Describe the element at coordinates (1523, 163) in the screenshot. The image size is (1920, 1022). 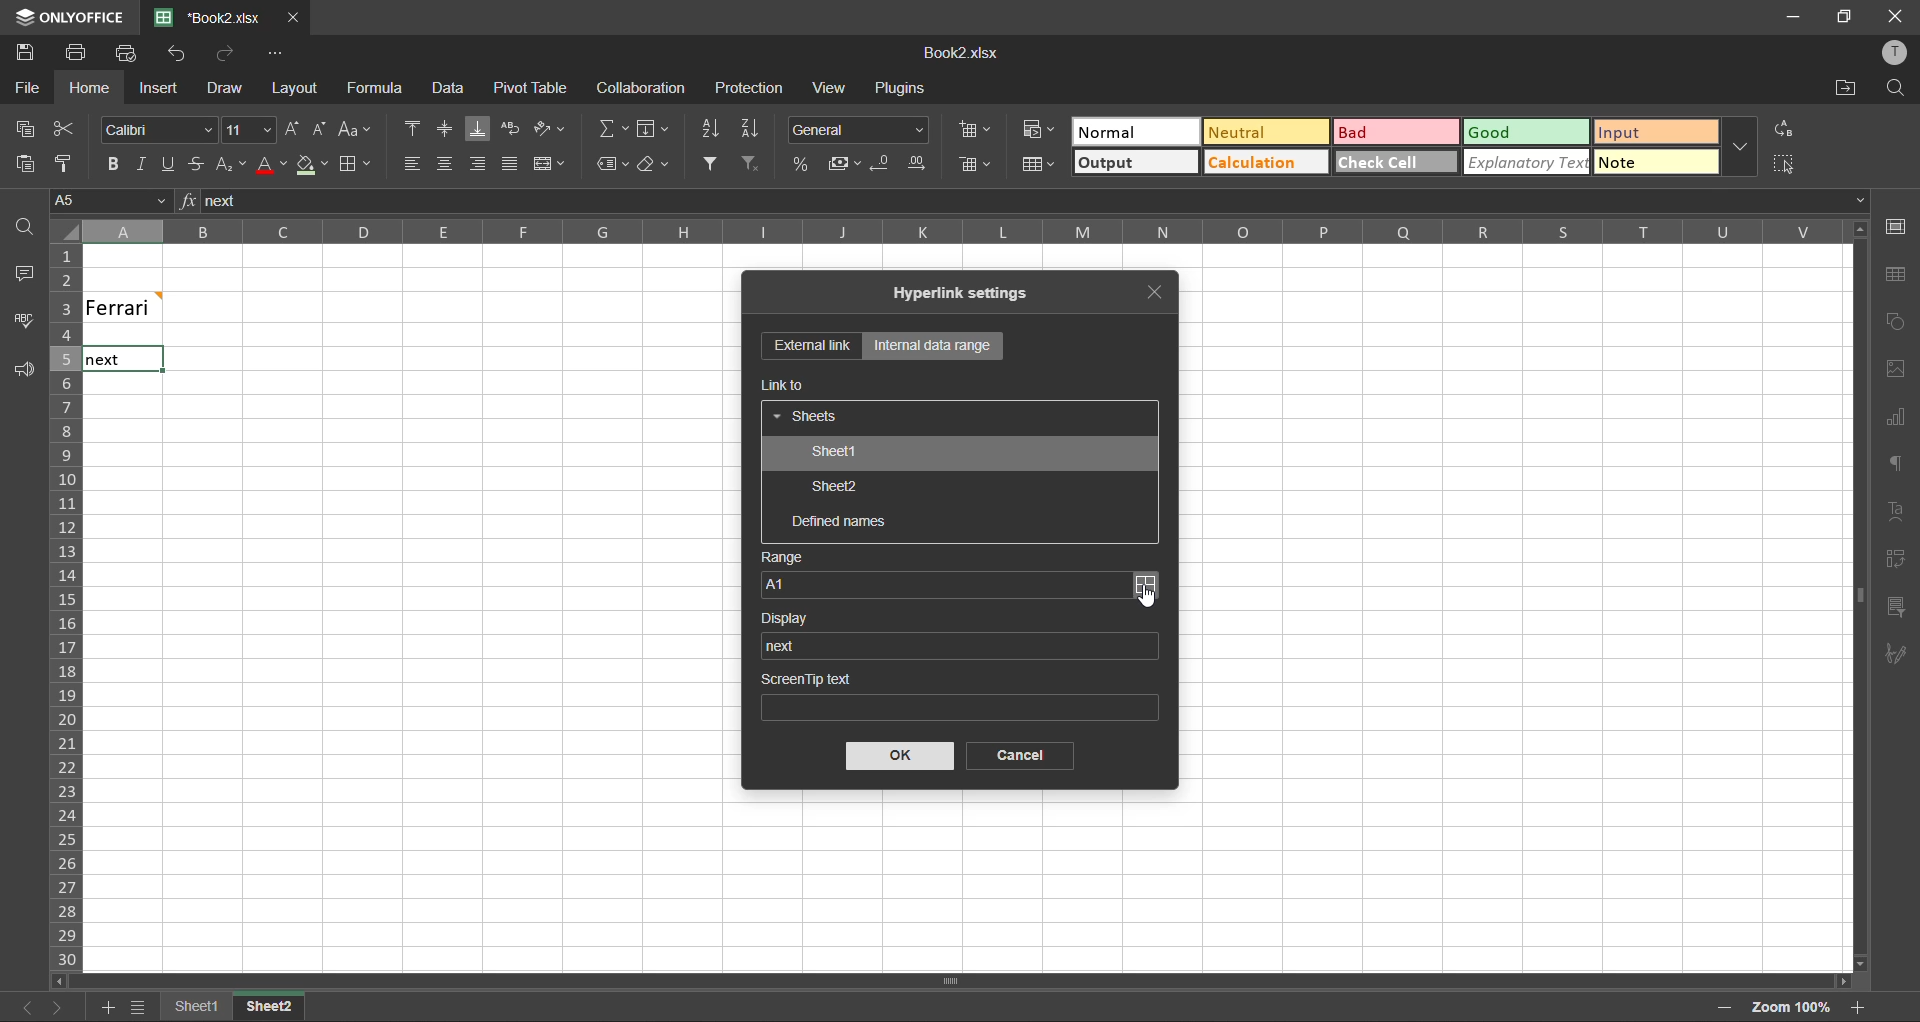
I see `explanatory text` at that location.